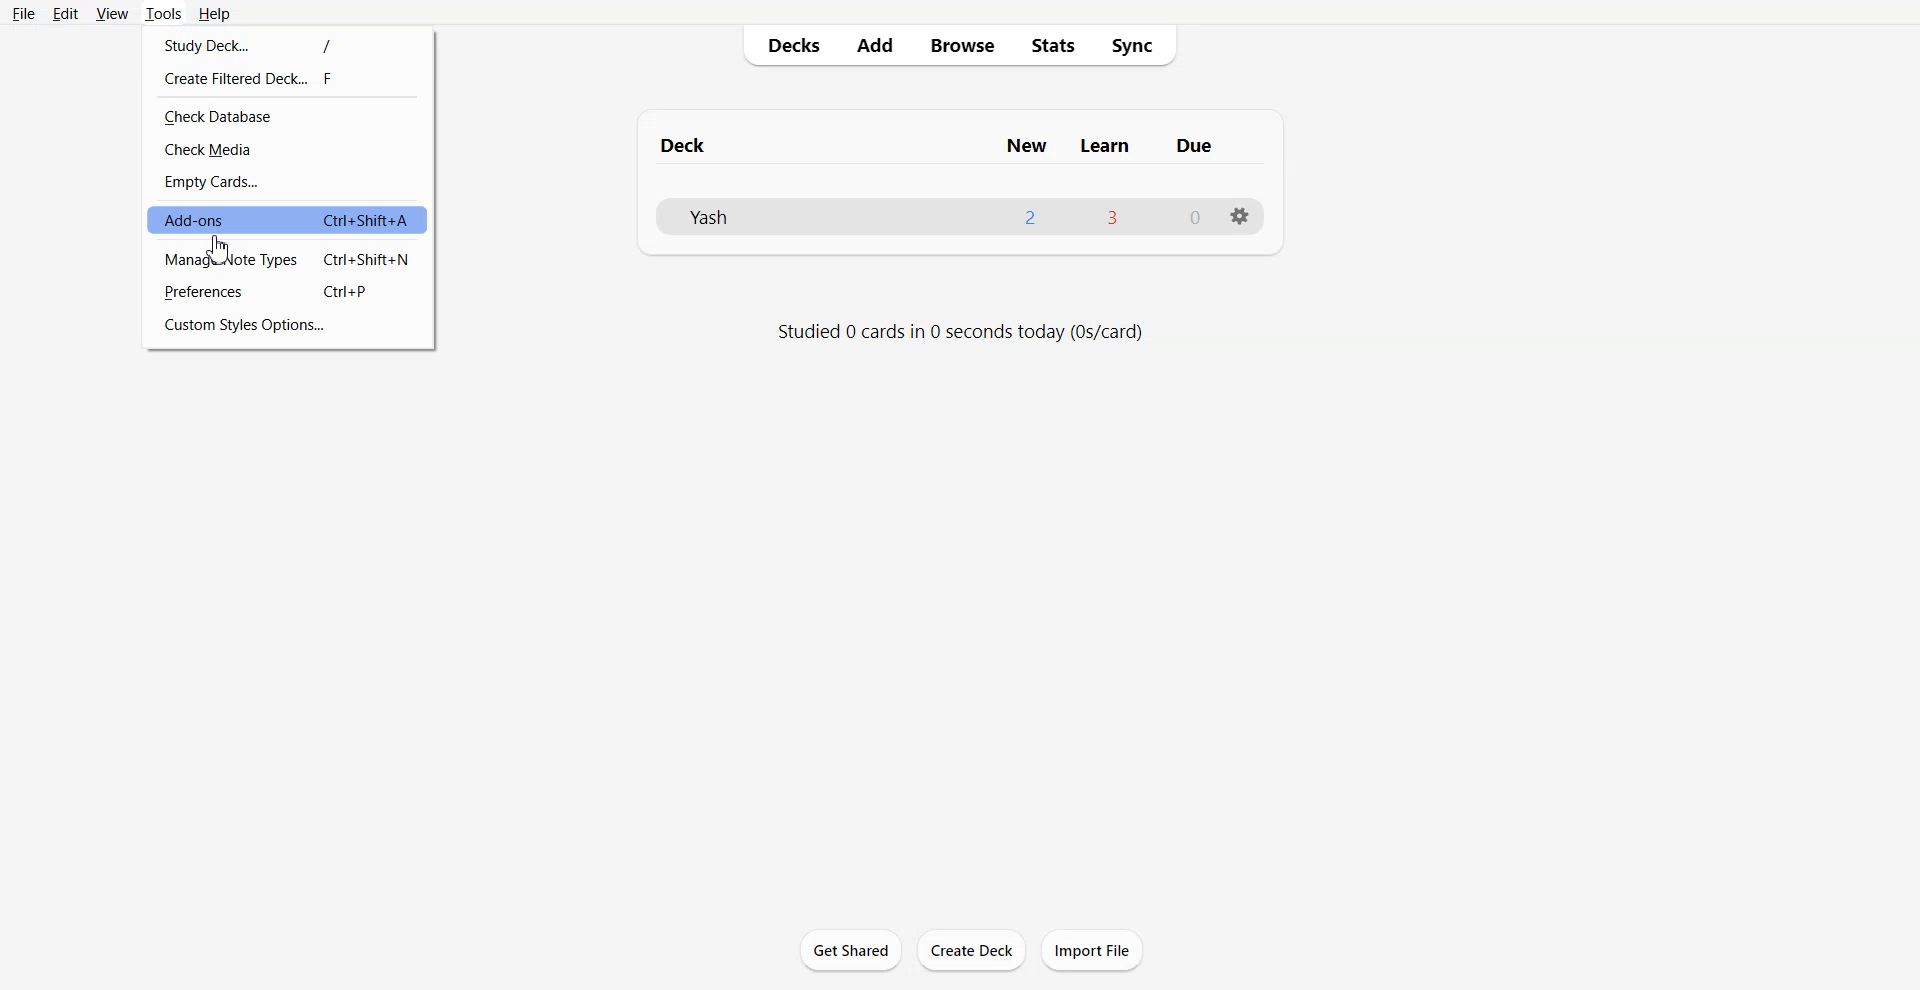  What do you see at coordinates (971, 950) in the screenshot?
I see `Create Deck` at bounding box center [971, 950].